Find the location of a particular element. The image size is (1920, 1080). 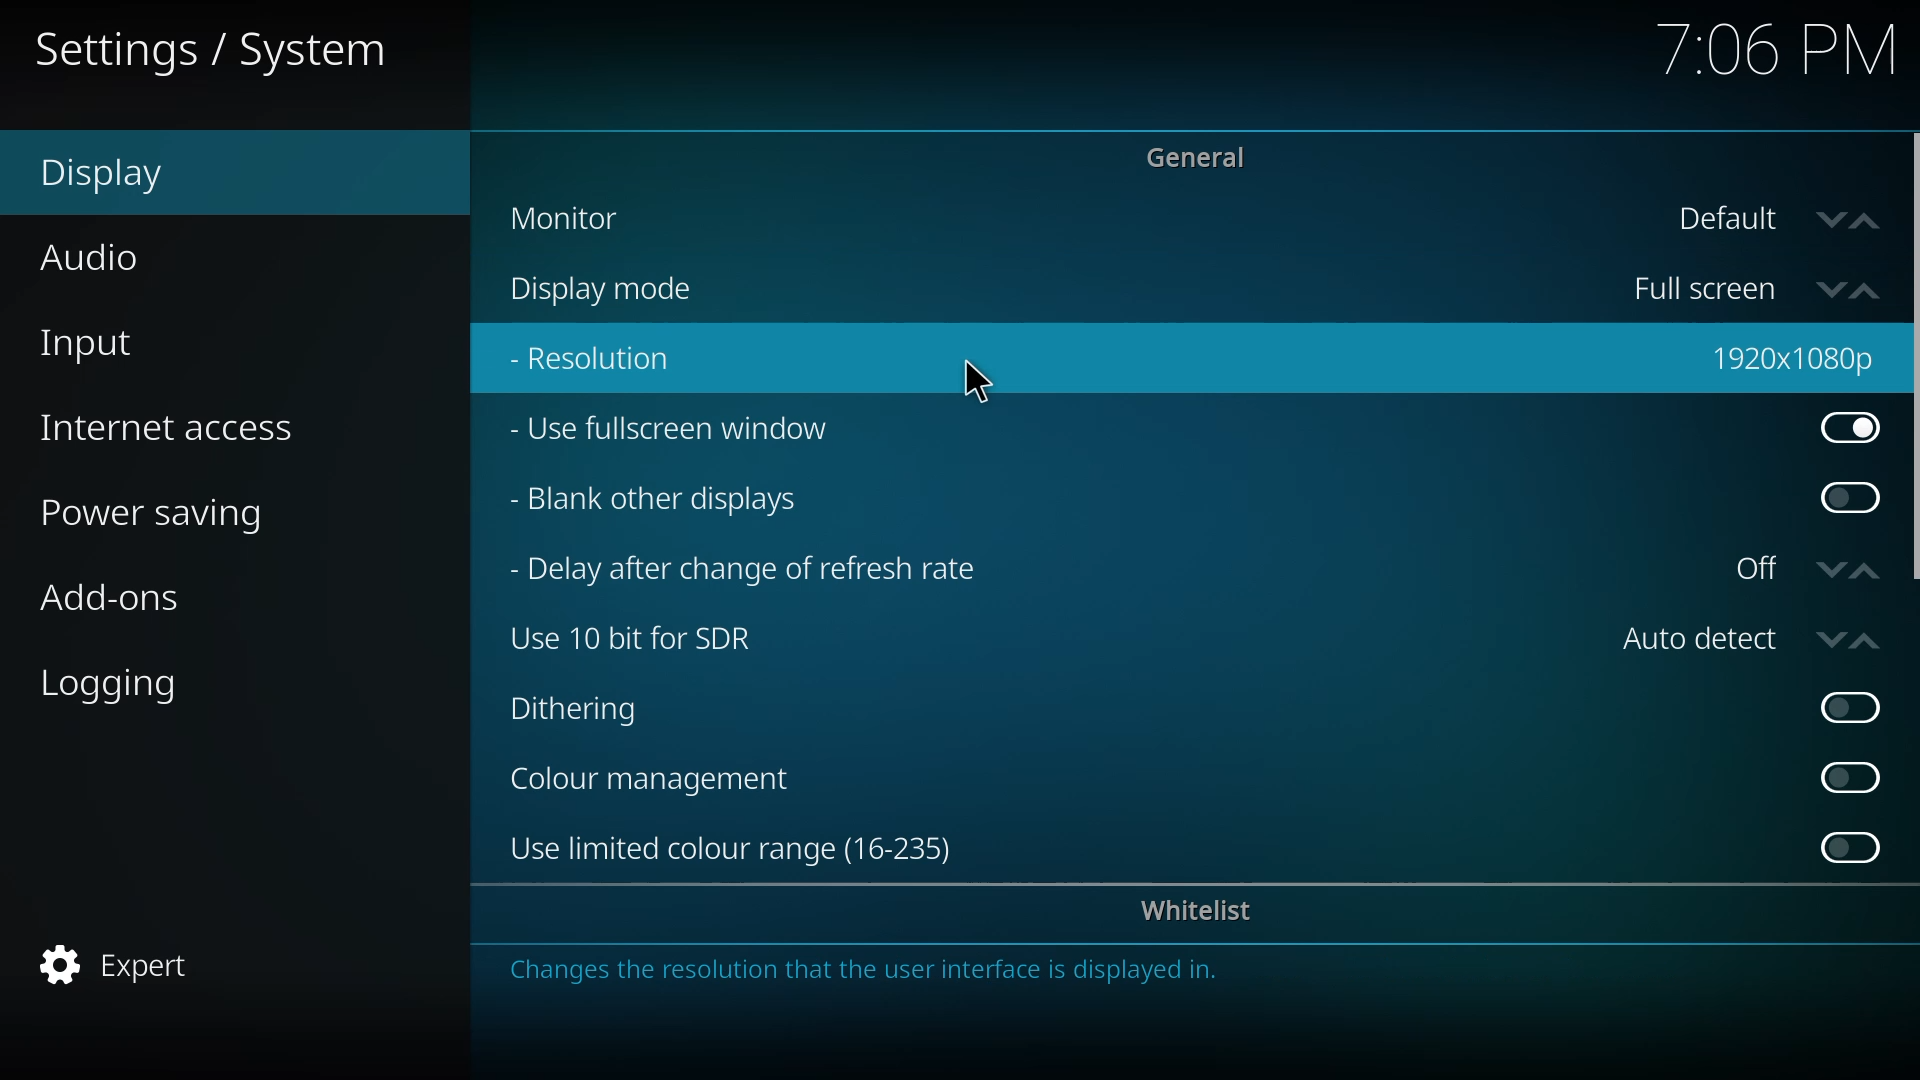

general is located at coordinates (1204, 155).